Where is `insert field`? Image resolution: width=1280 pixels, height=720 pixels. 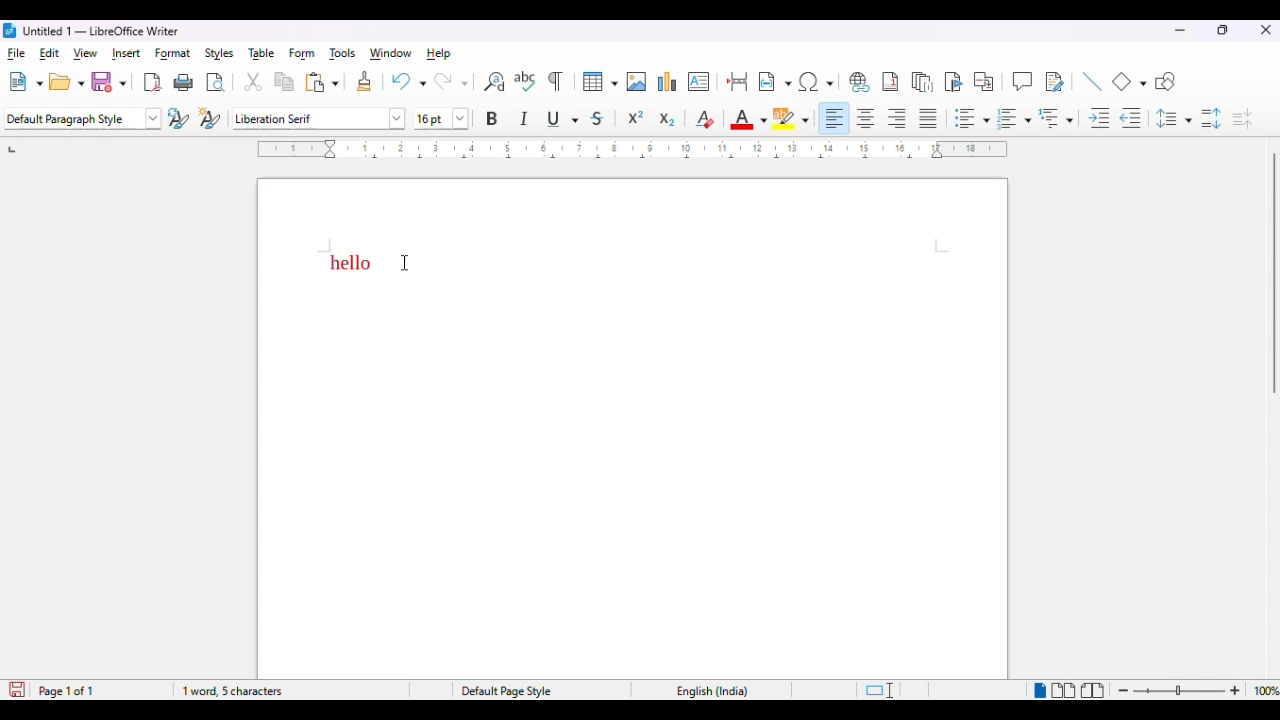
insert field is located at coordinates (775, 82).